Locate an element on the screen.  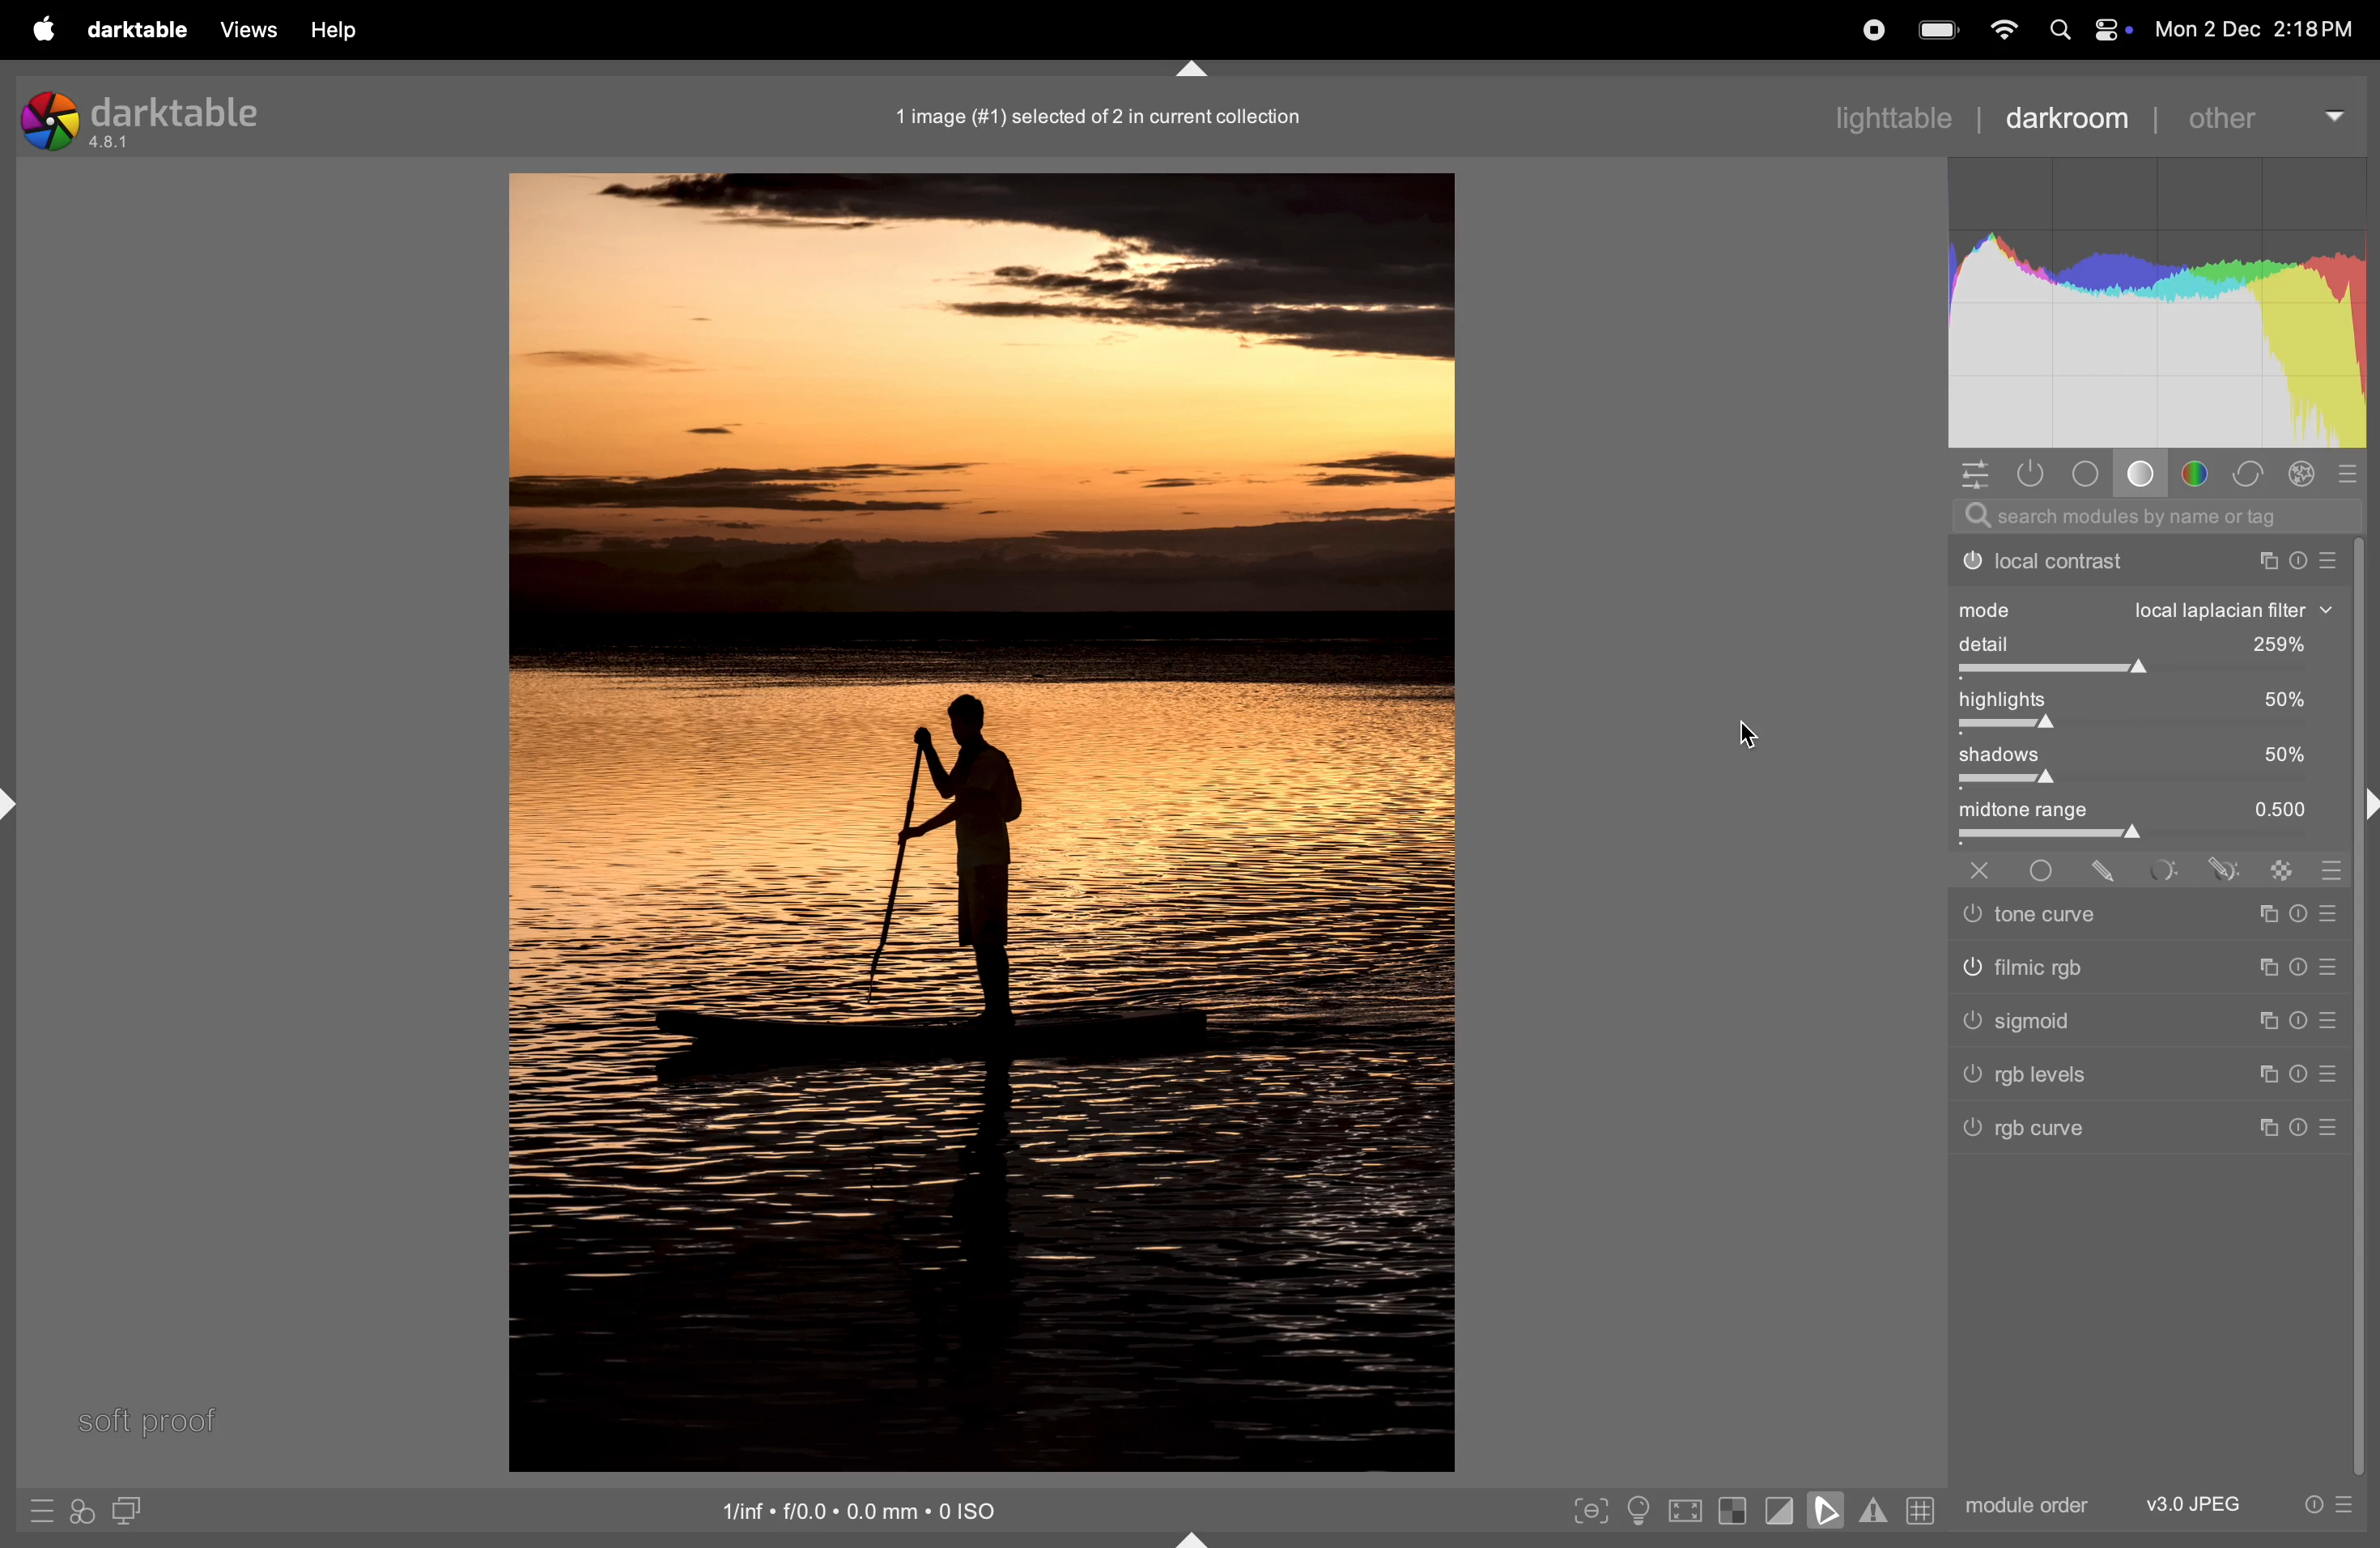
correct is located at coordinates (2253, 474).